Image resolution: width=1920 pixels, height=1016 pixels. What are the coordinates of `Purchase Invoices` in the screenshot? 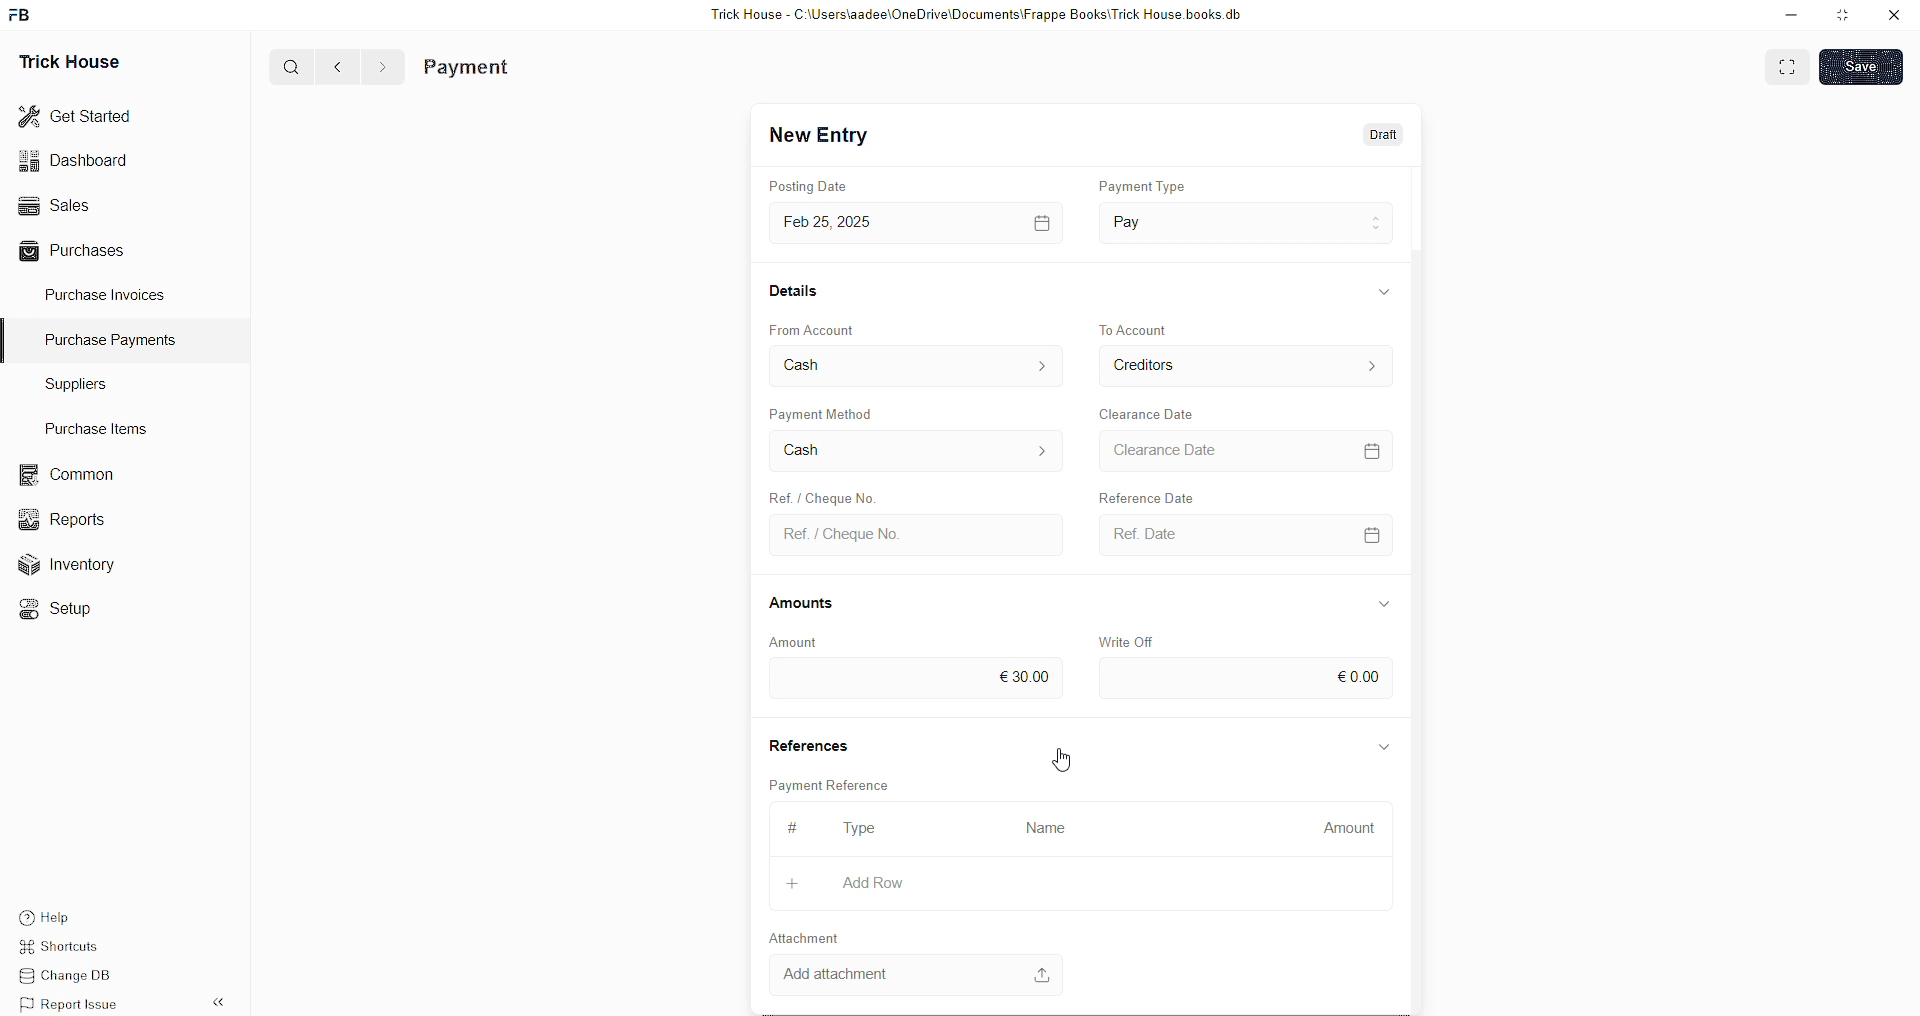 It's located at (108, 293).